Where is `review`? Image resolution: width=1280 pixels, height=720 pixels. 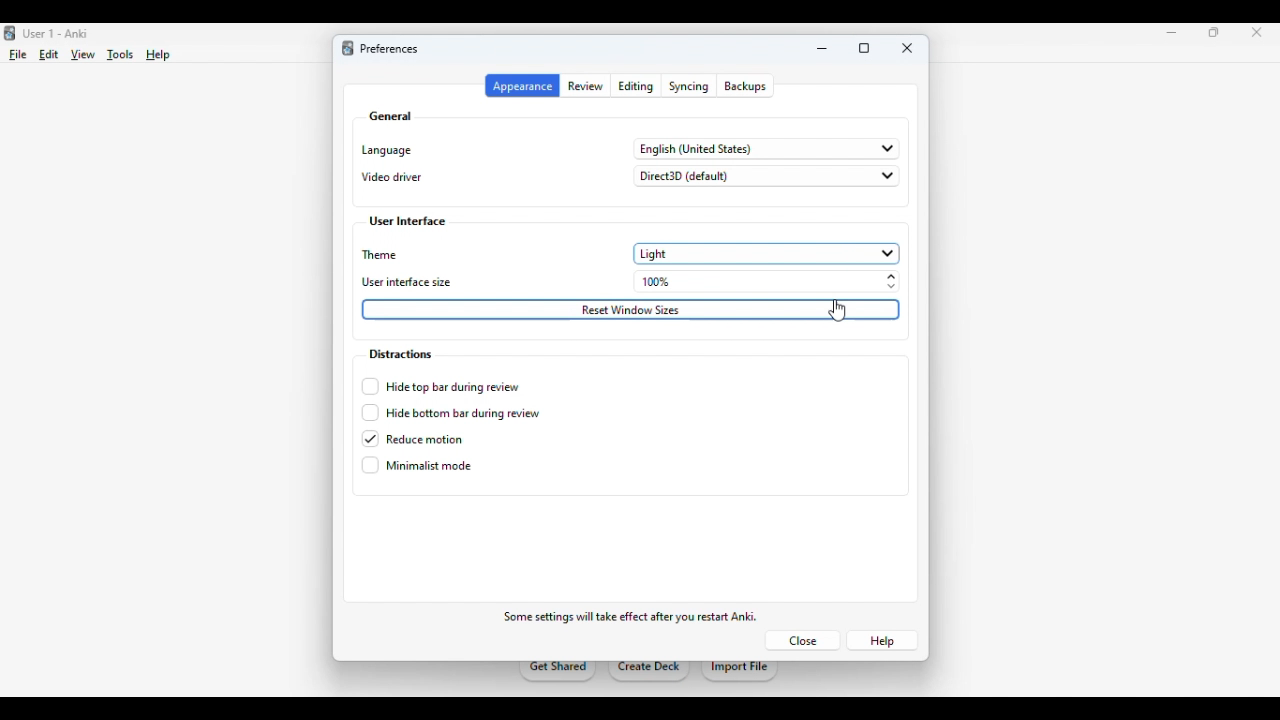
review is located at coordinates (586, 86).